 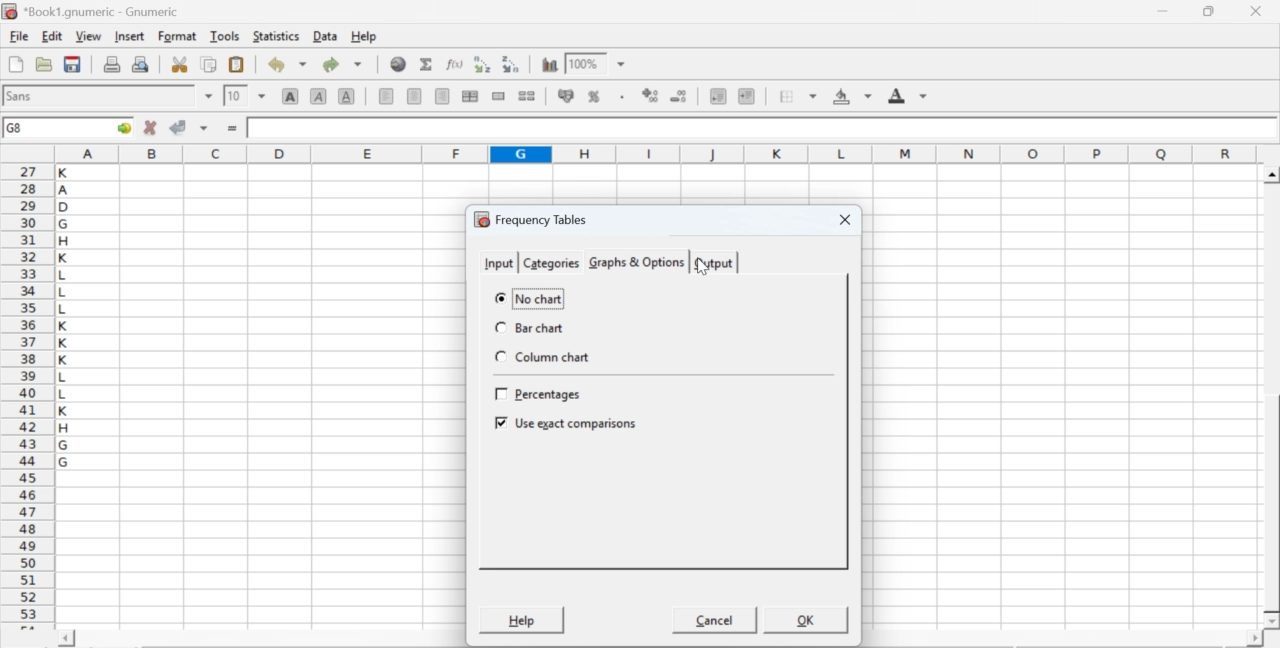 What do you see at coordinates (512, 62) in the screenshot?
I see `Sort the selected region in descending order based on the first column selected` at bounding box center [512, 62].